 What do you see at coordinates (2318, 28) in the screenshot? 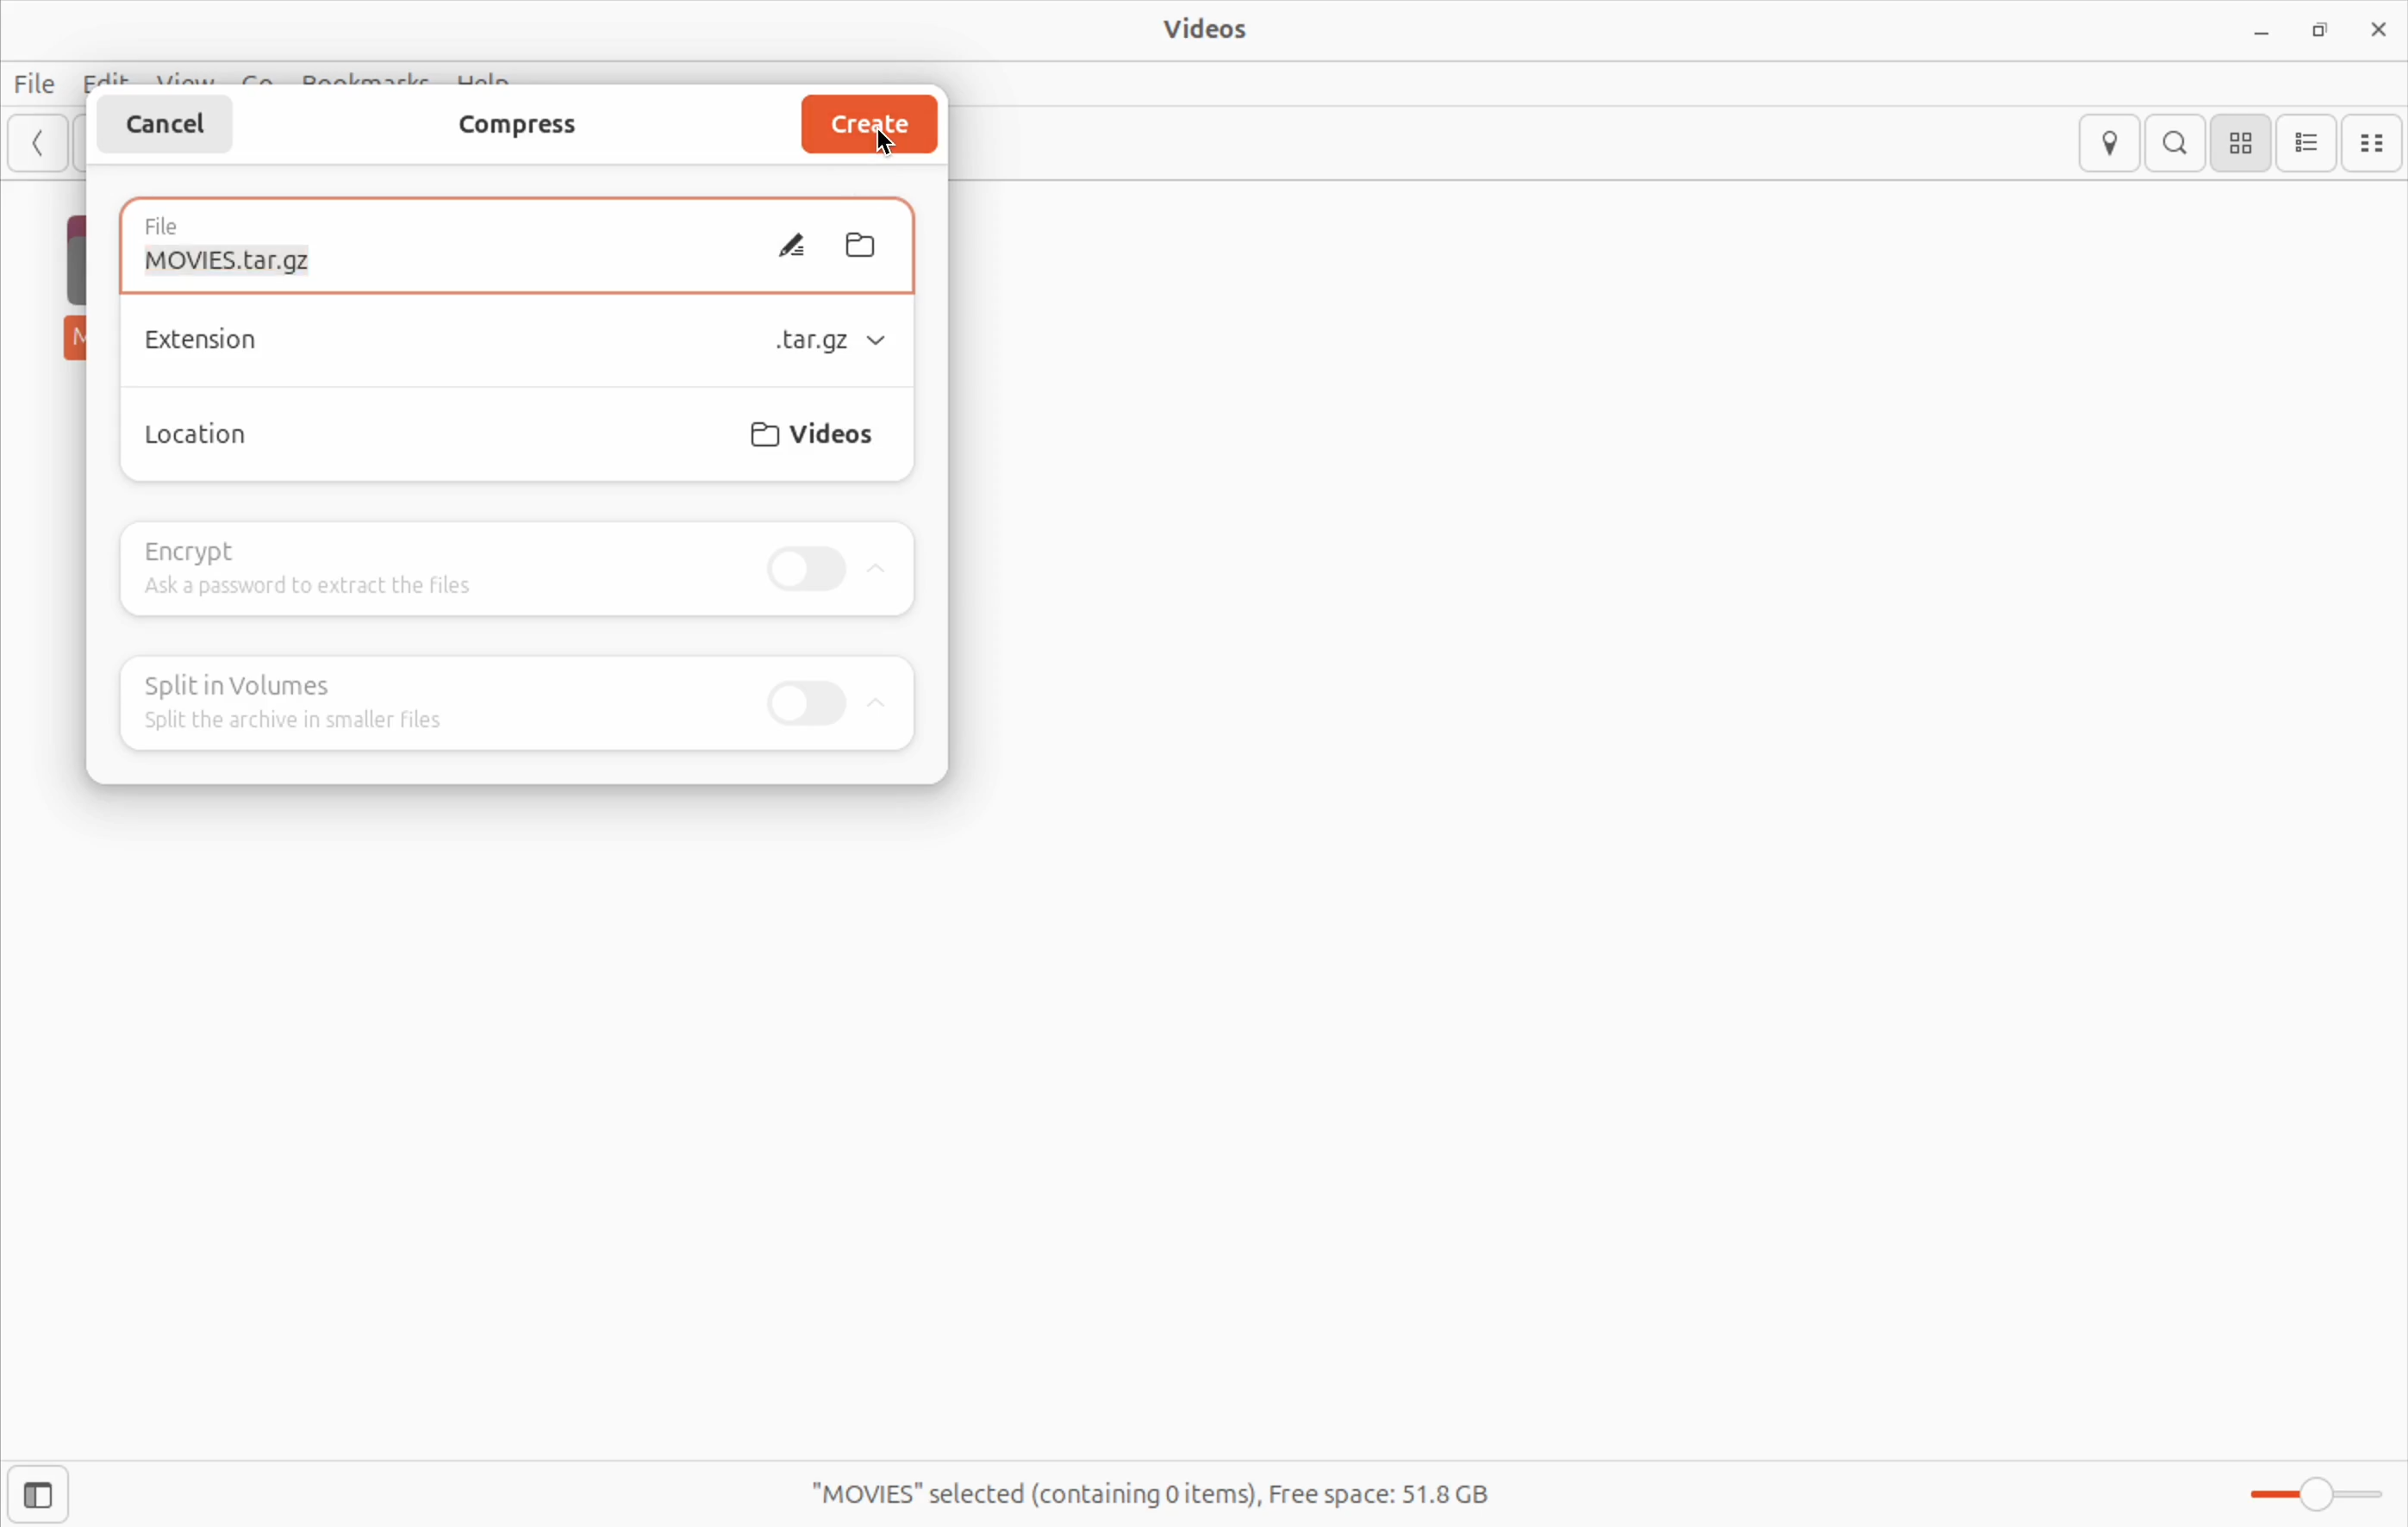
I see `resize` at bounding box center [2318, 28].